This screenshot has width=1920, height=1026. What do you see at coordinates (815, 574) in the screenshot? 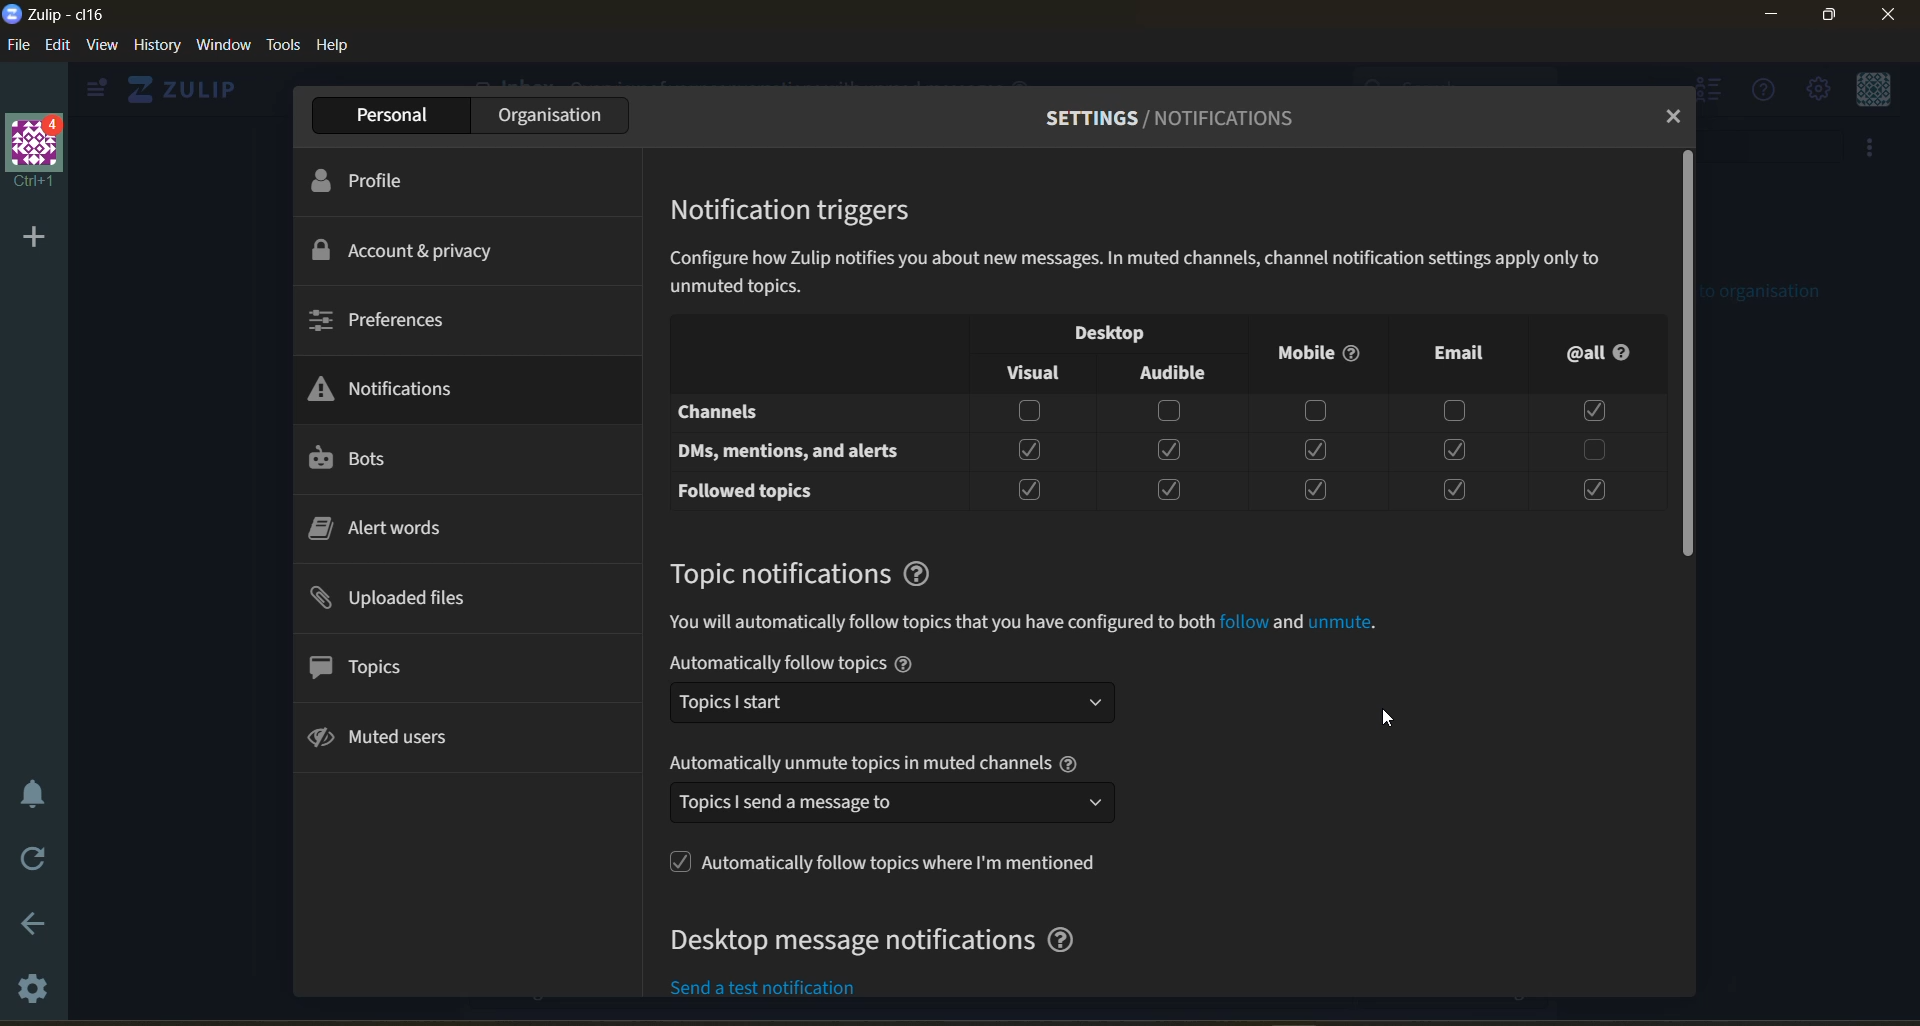
I see `topic notifications` at bounding box center [815, 574].